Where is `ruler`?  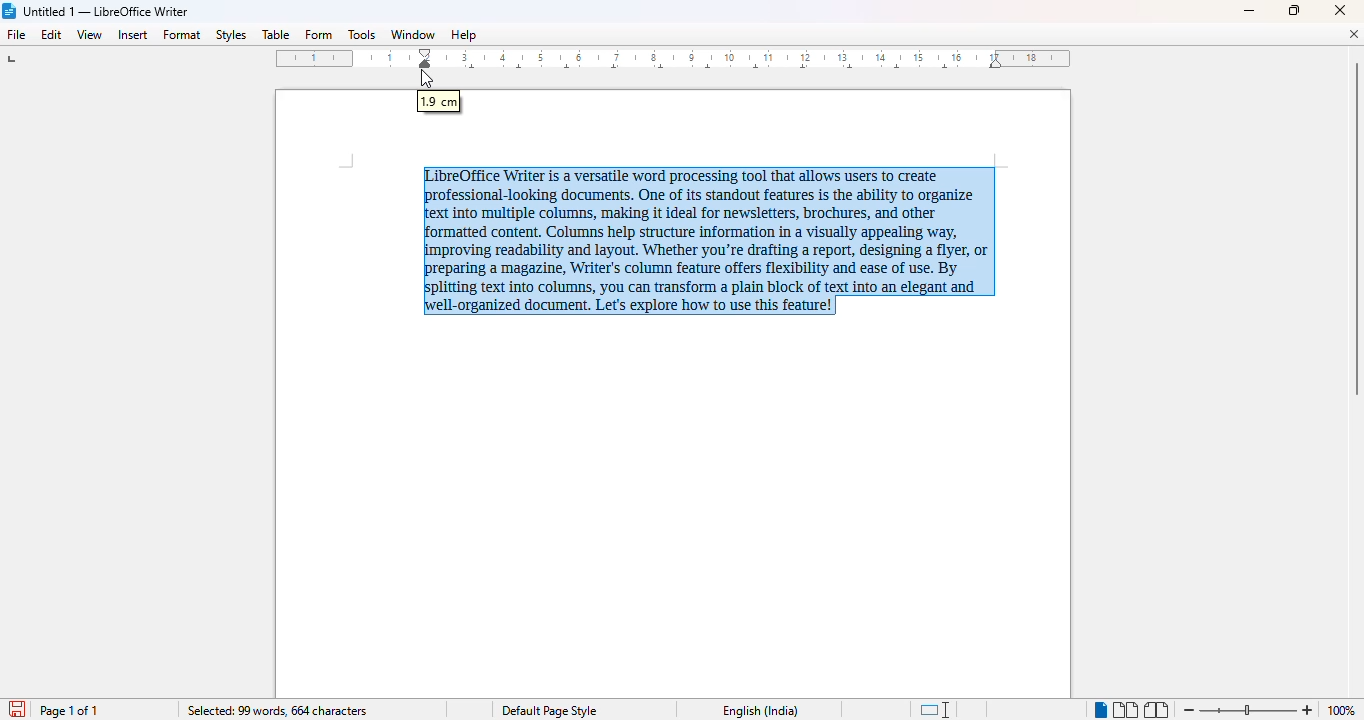
ruler is located at coordinates (675, 59).